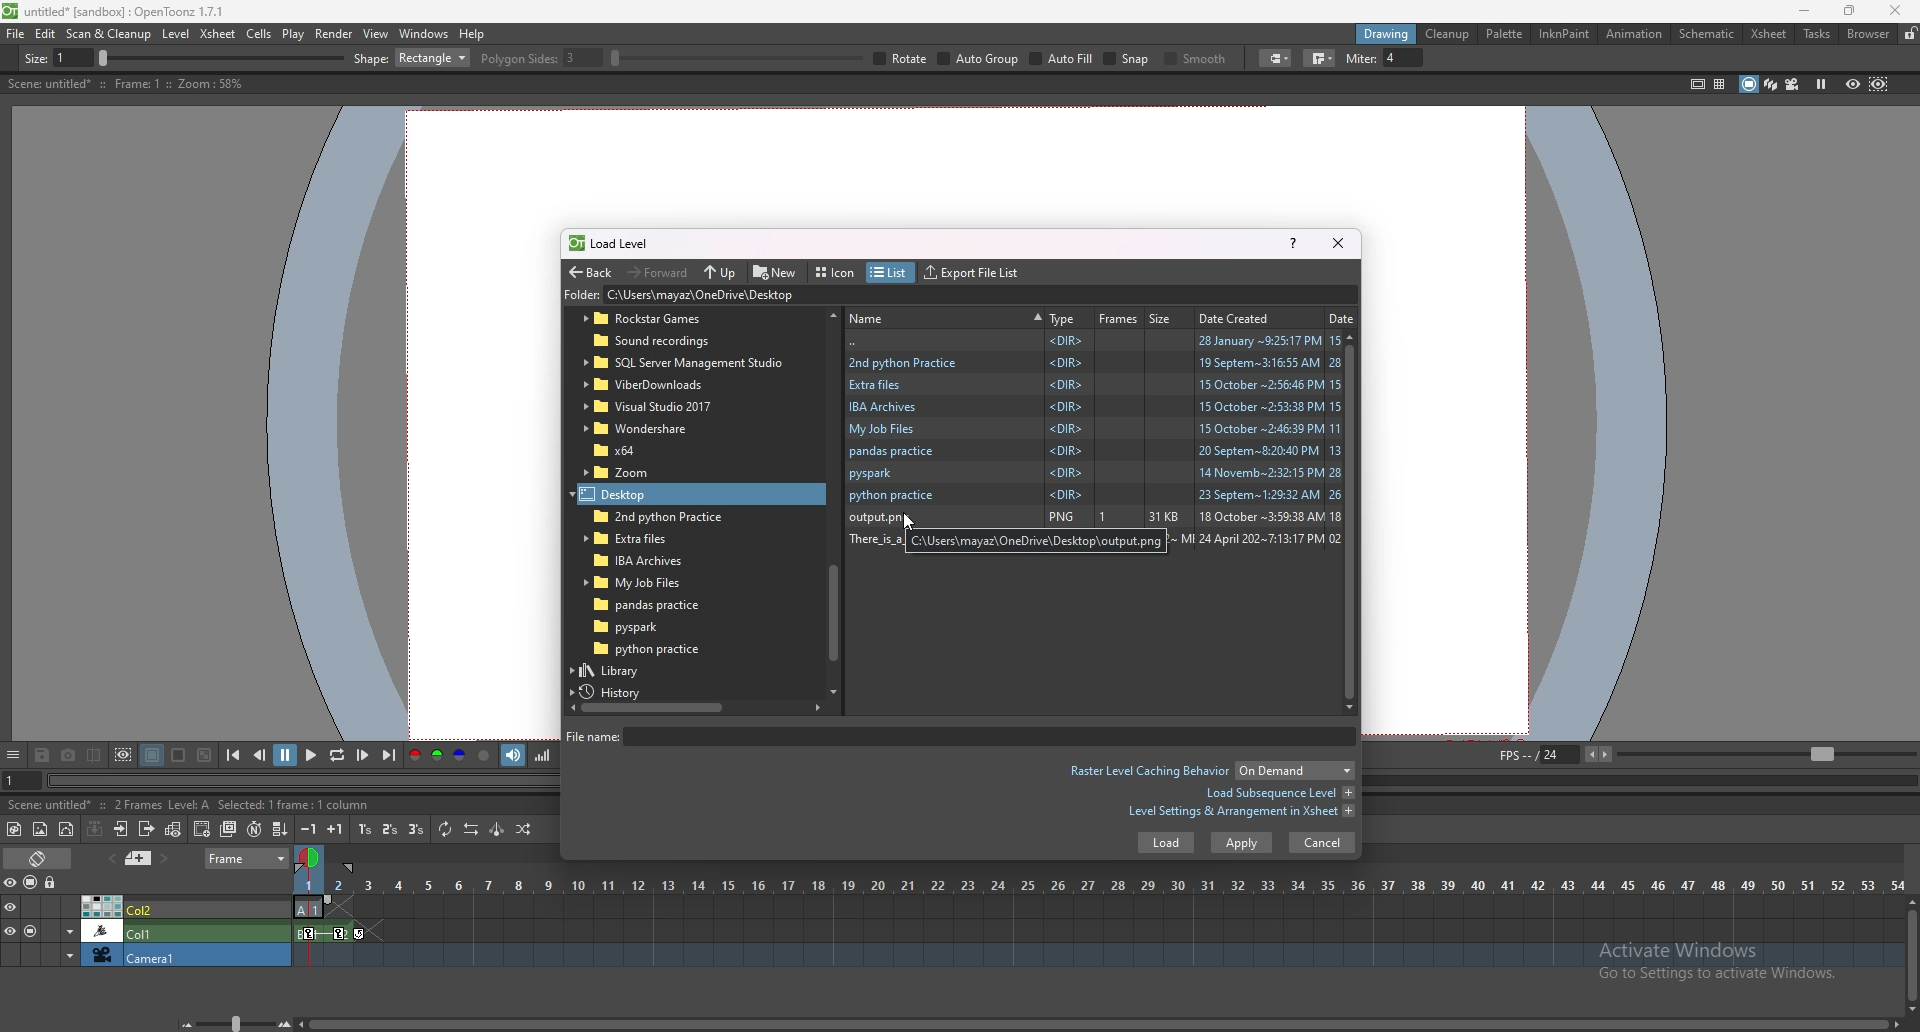  What do you see at coordinates (1093, 429) in the screenshot?
I see `folder` at bounding box center [1093, 429].